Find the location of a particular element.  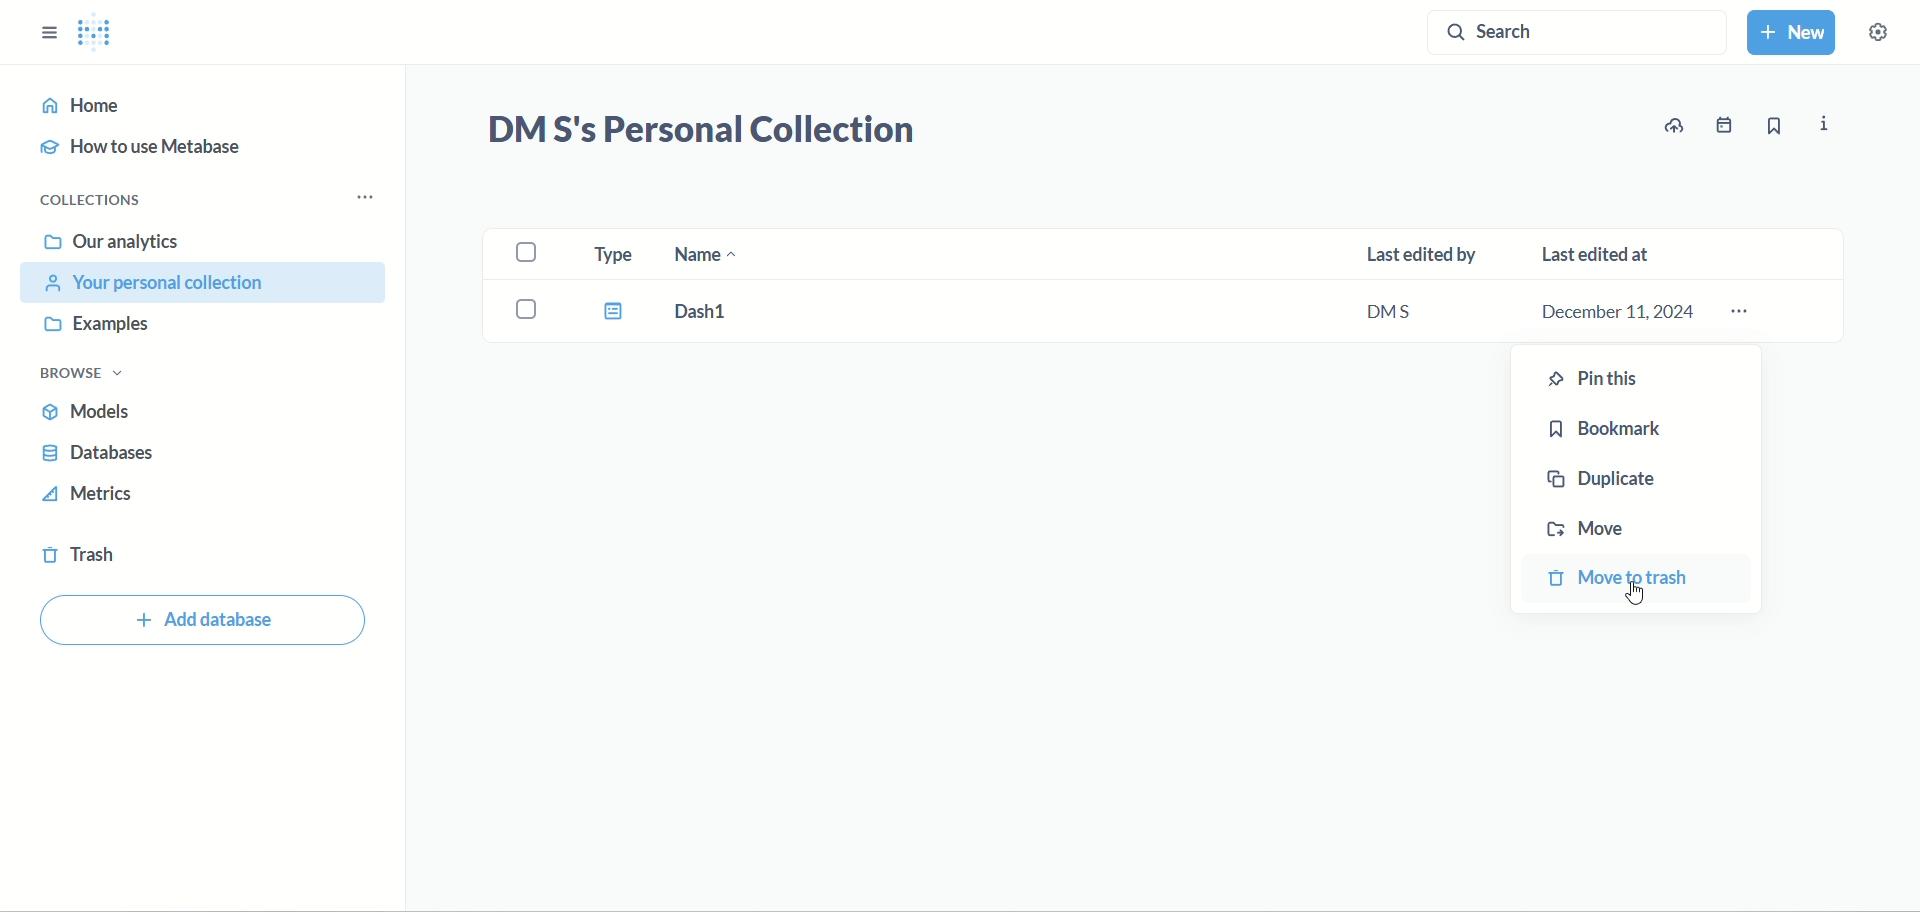

name is located at coordinates (710, 258).